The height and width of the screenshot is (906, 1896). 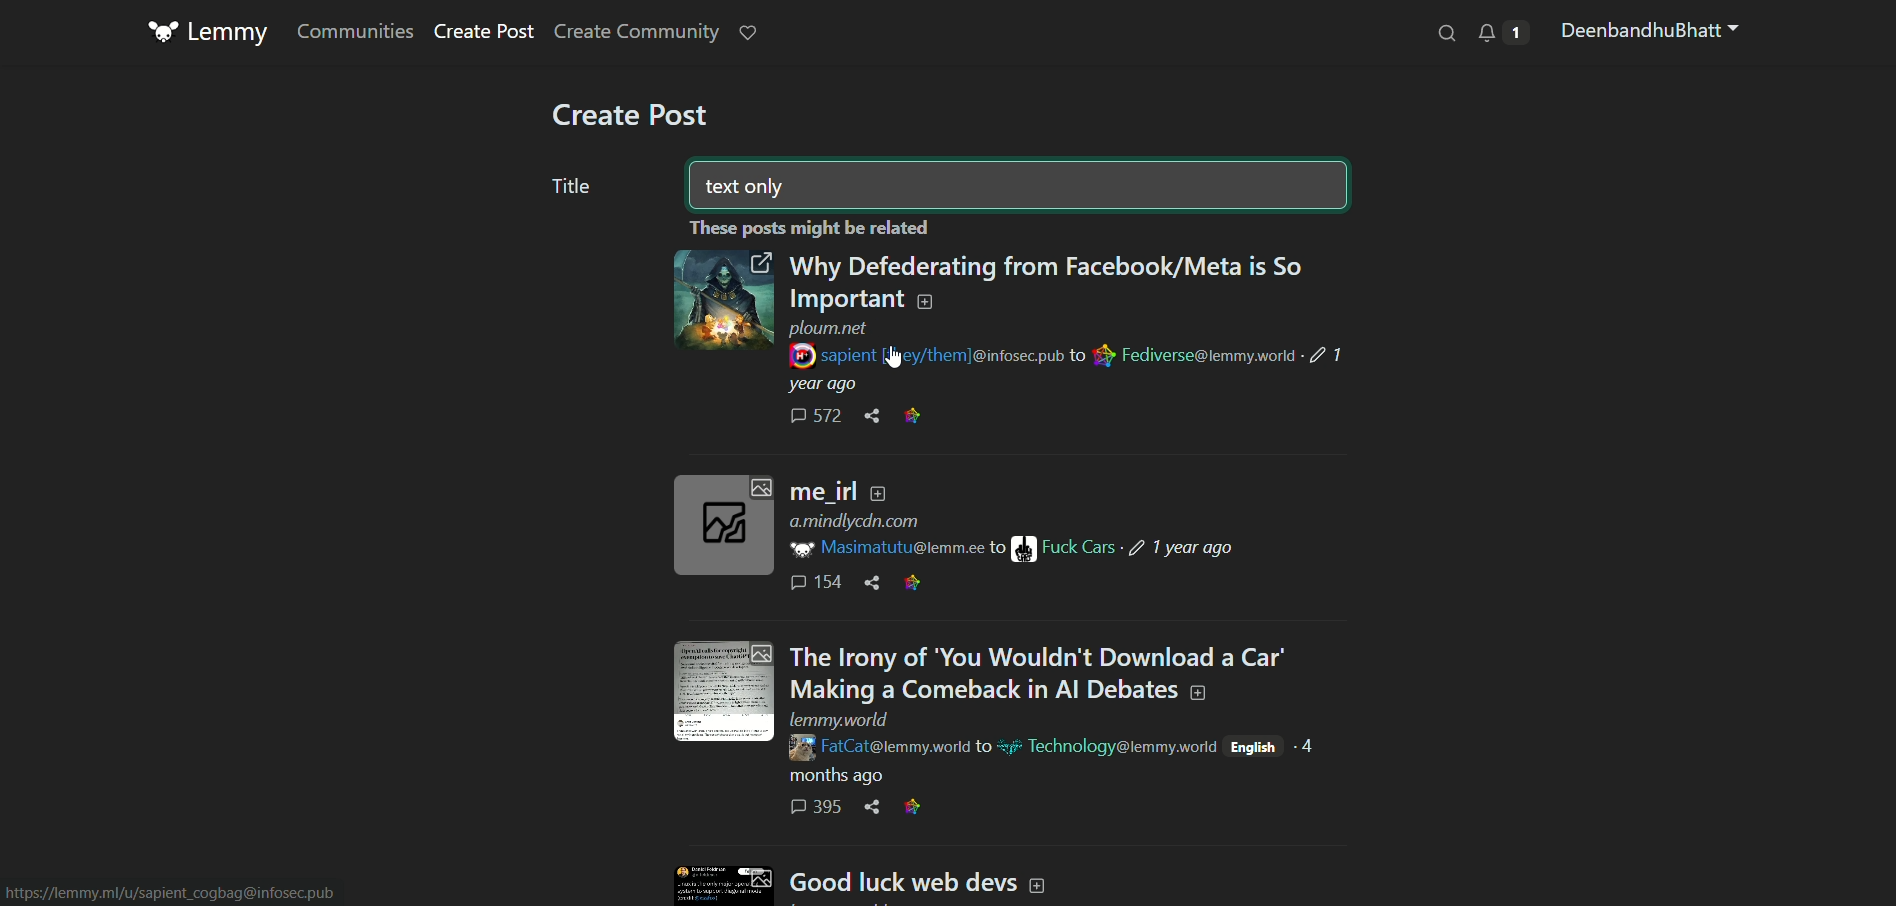 What do you see at coordinates (1080, 547) in the screenshot?
I see `Link to Fuck Cars page` at bounding box center [1080, 547].